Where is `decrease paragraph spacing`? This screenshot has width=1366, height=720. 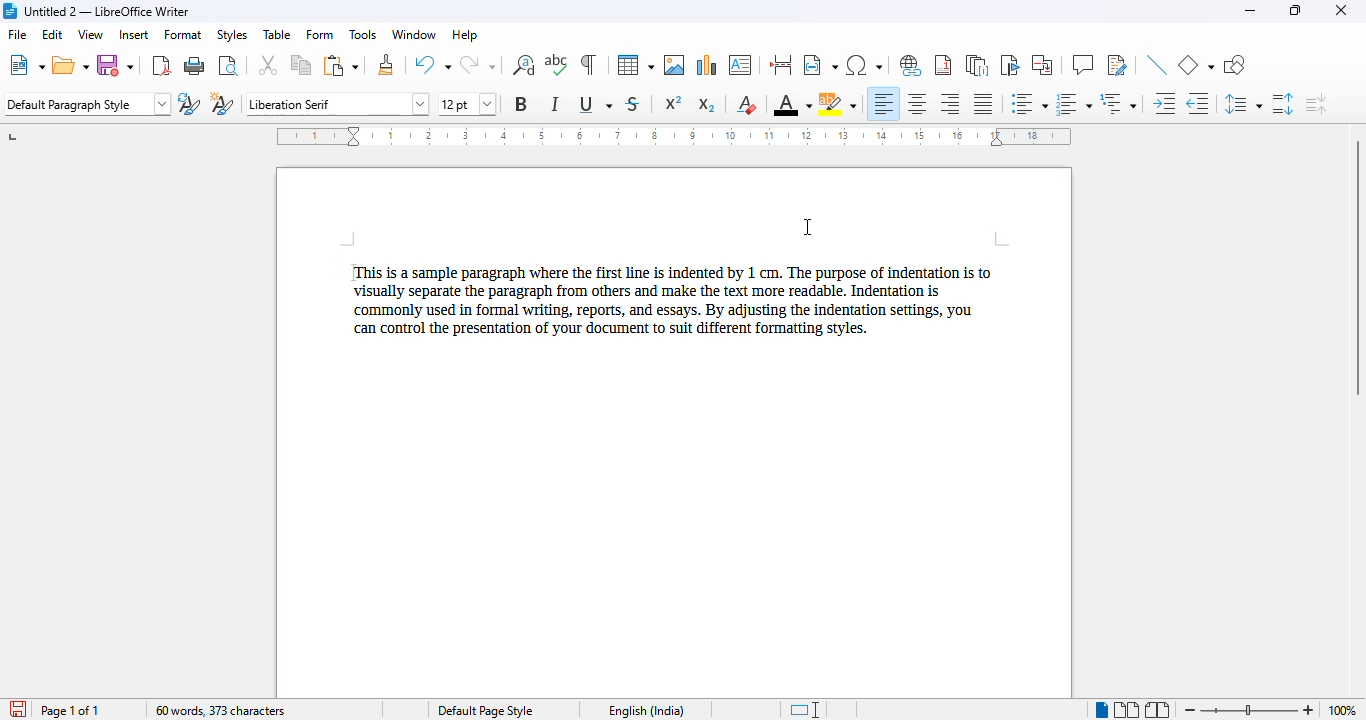
decrease paragraph spacing is located at coordinates (1316, 104).